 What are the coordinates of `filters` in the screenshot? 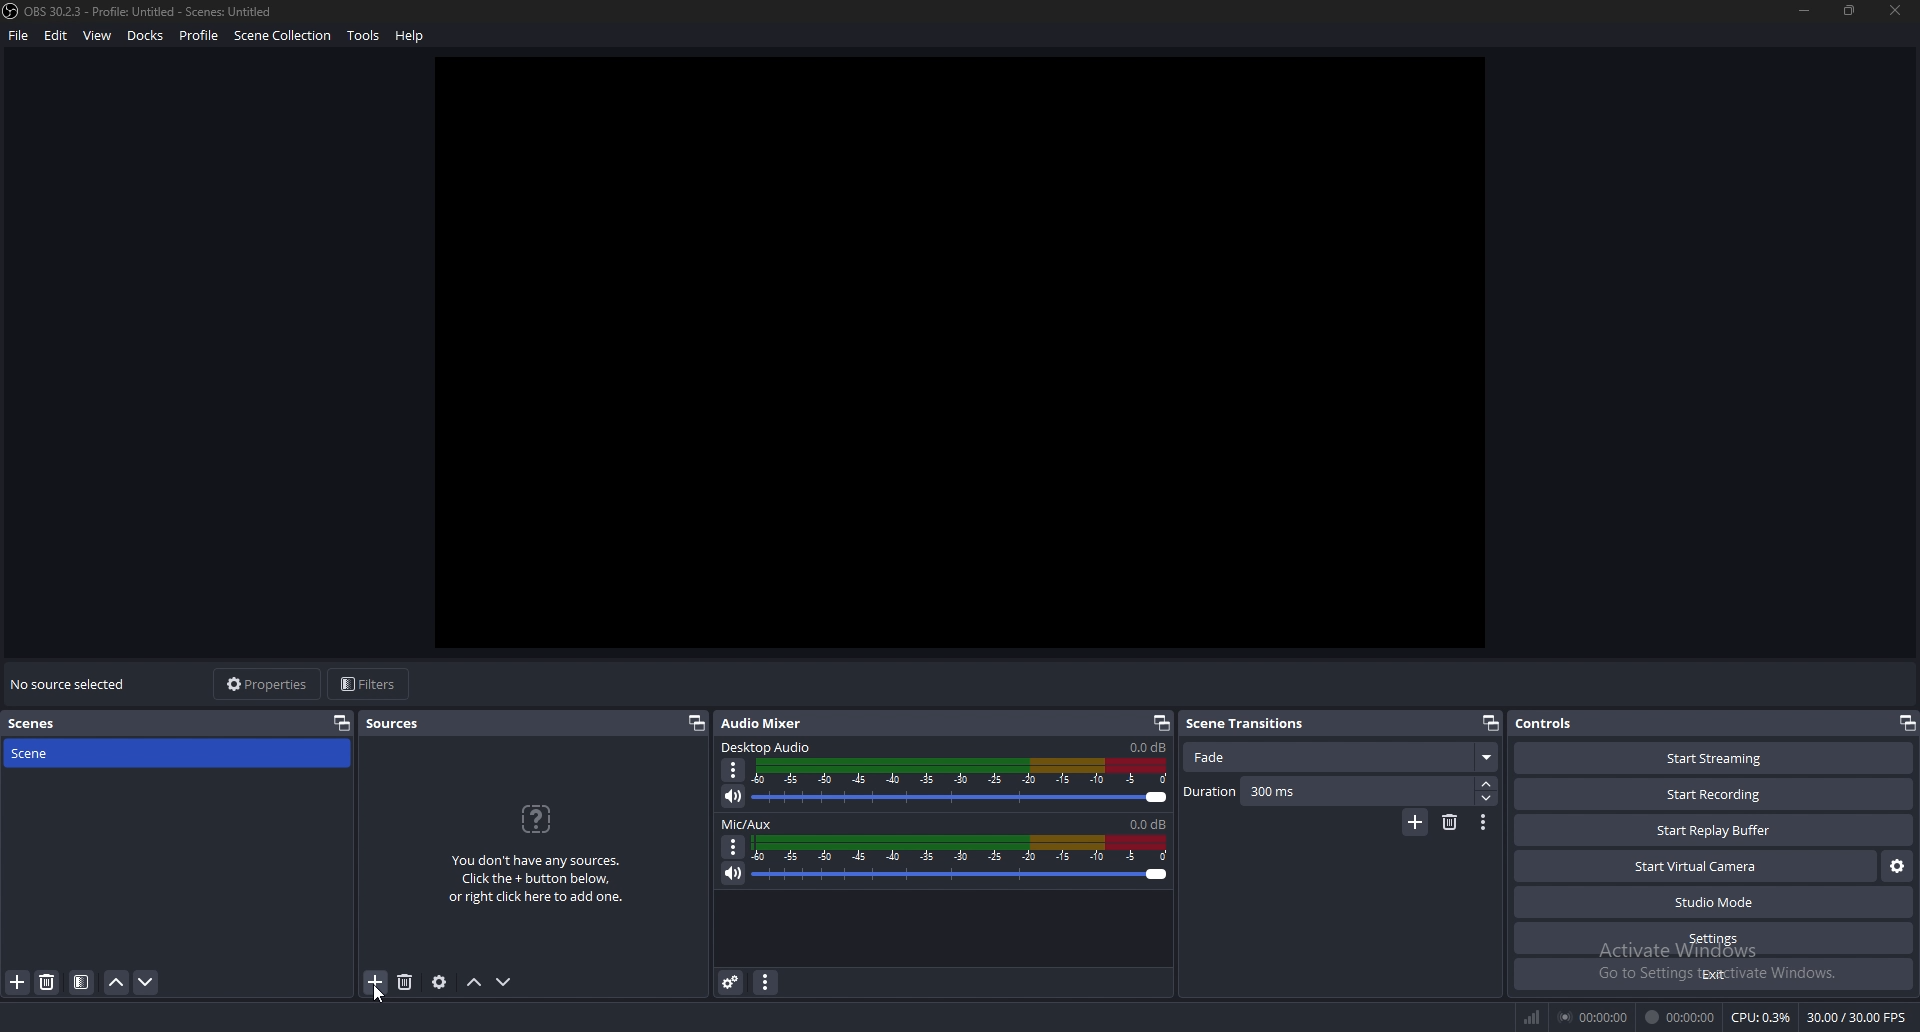 It's located at (369, 684).